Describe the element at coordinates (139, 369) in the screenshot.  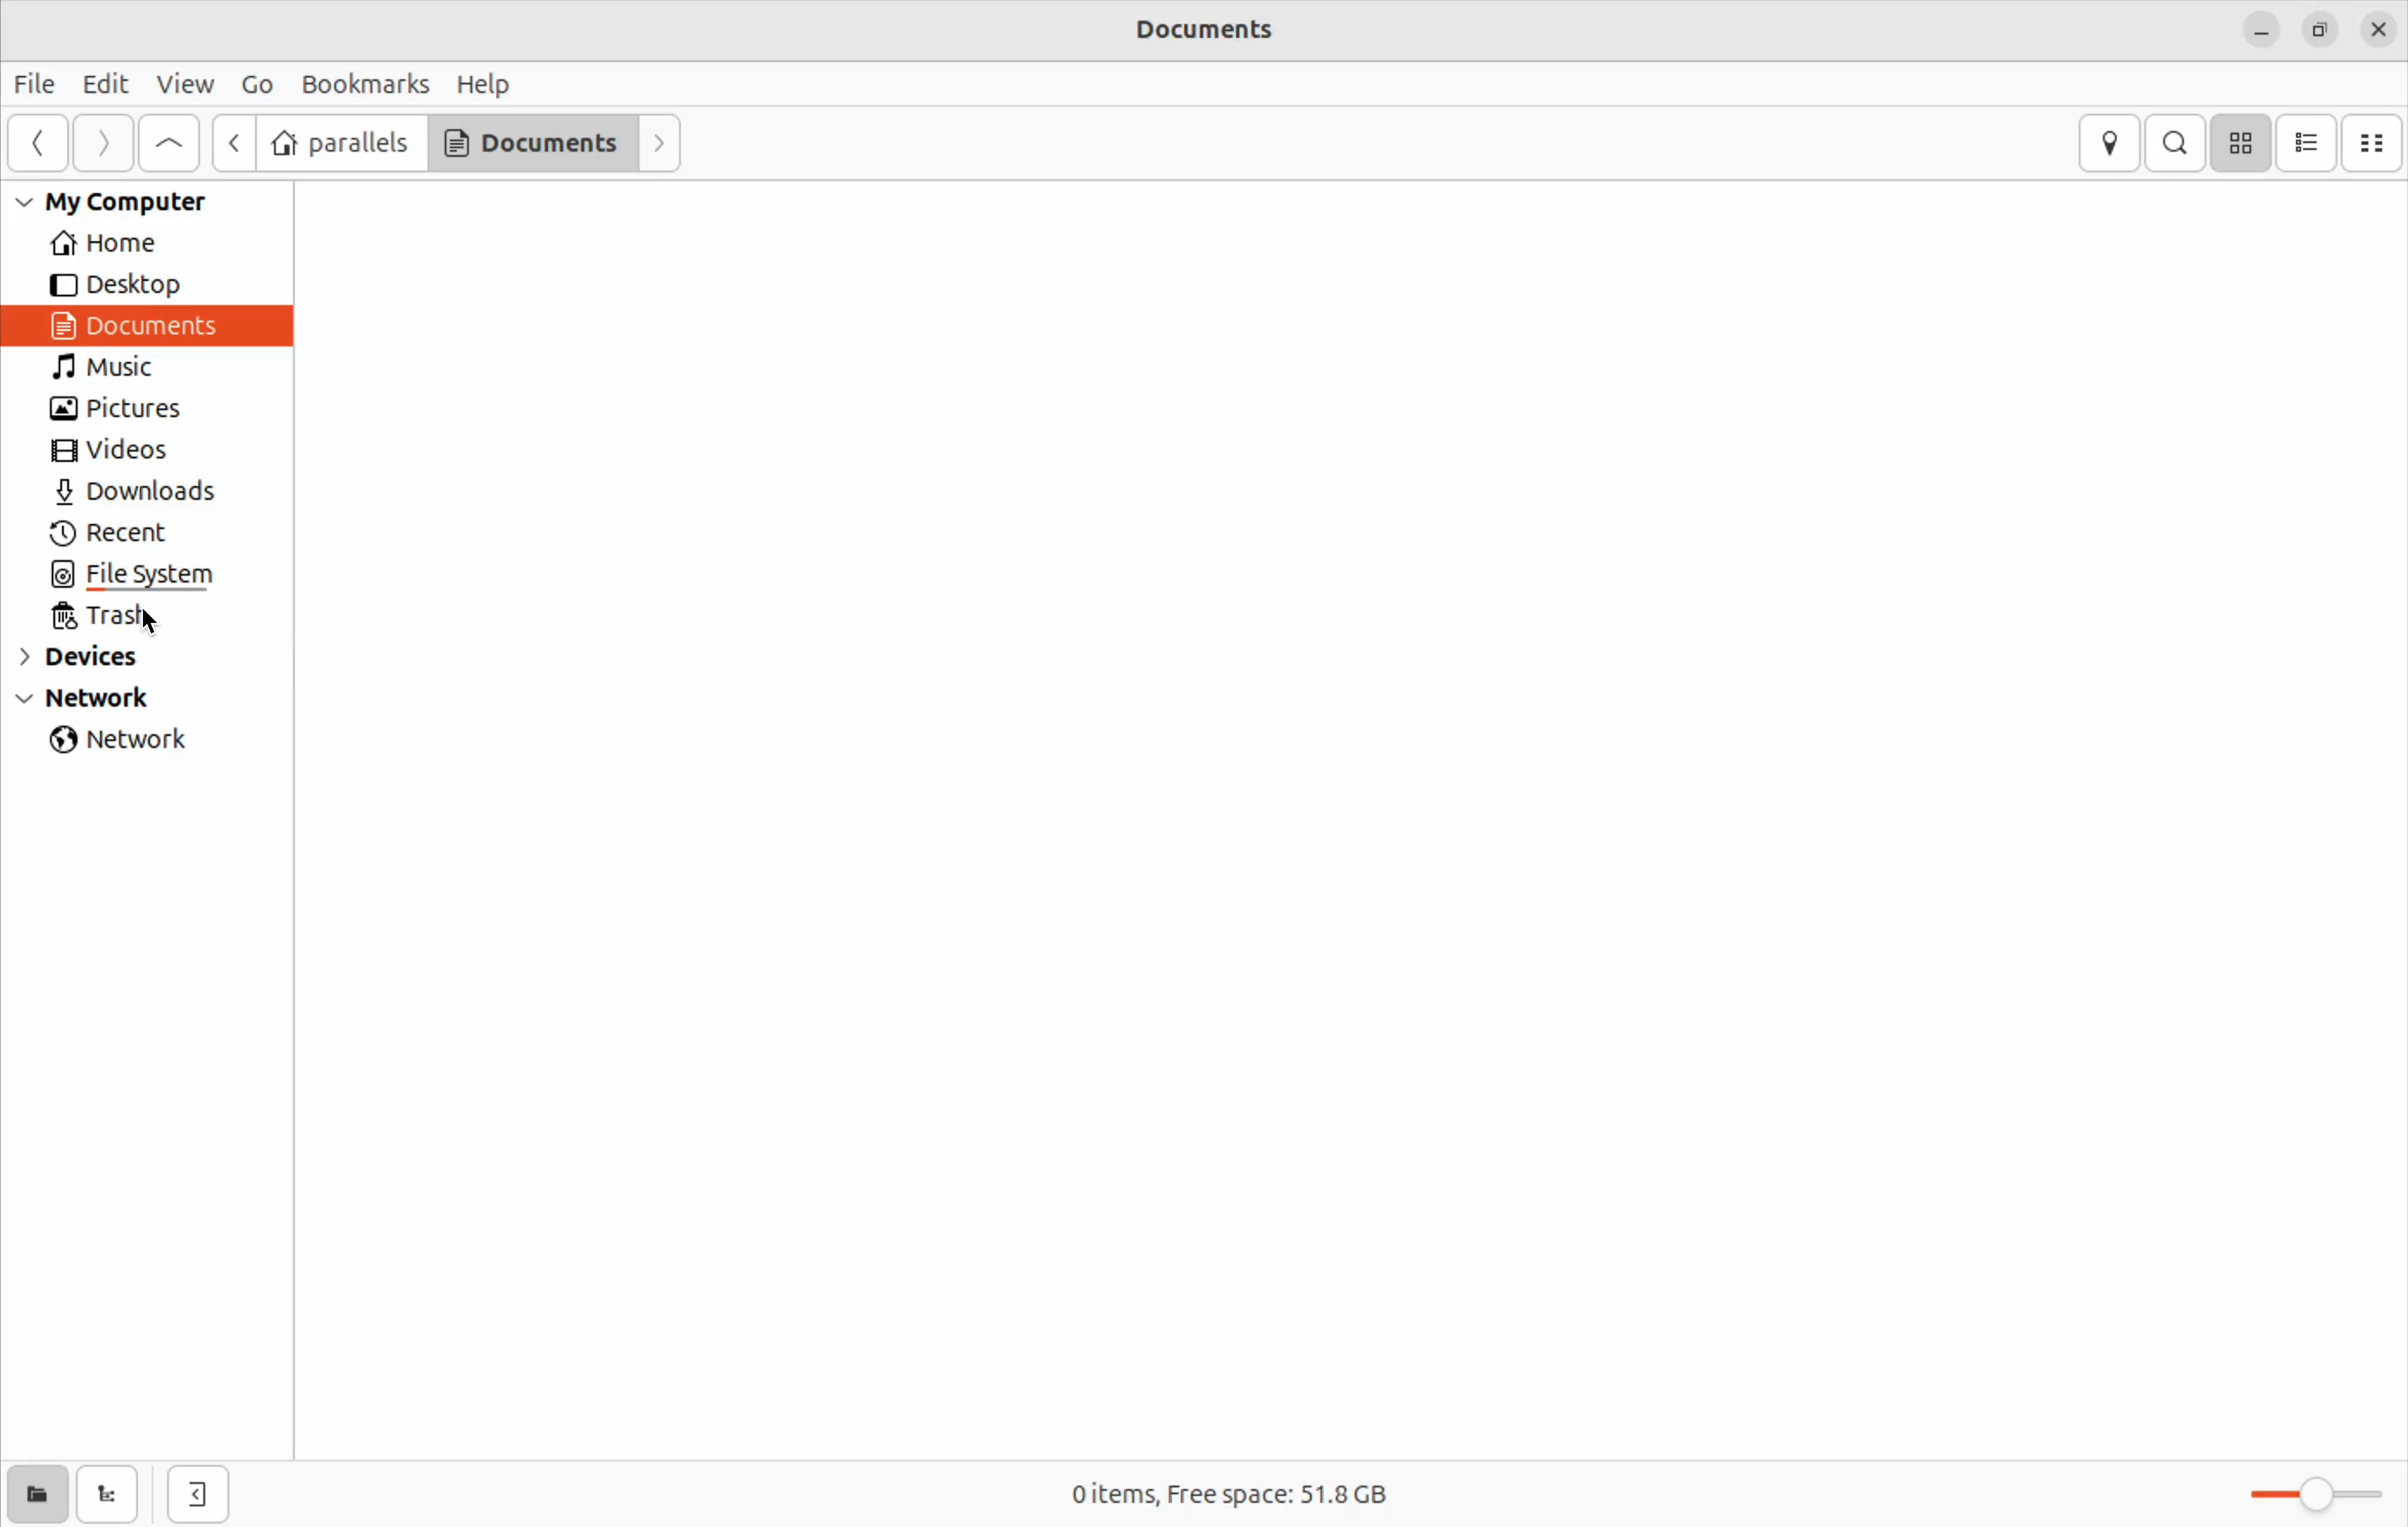
I see `Music` at that location.